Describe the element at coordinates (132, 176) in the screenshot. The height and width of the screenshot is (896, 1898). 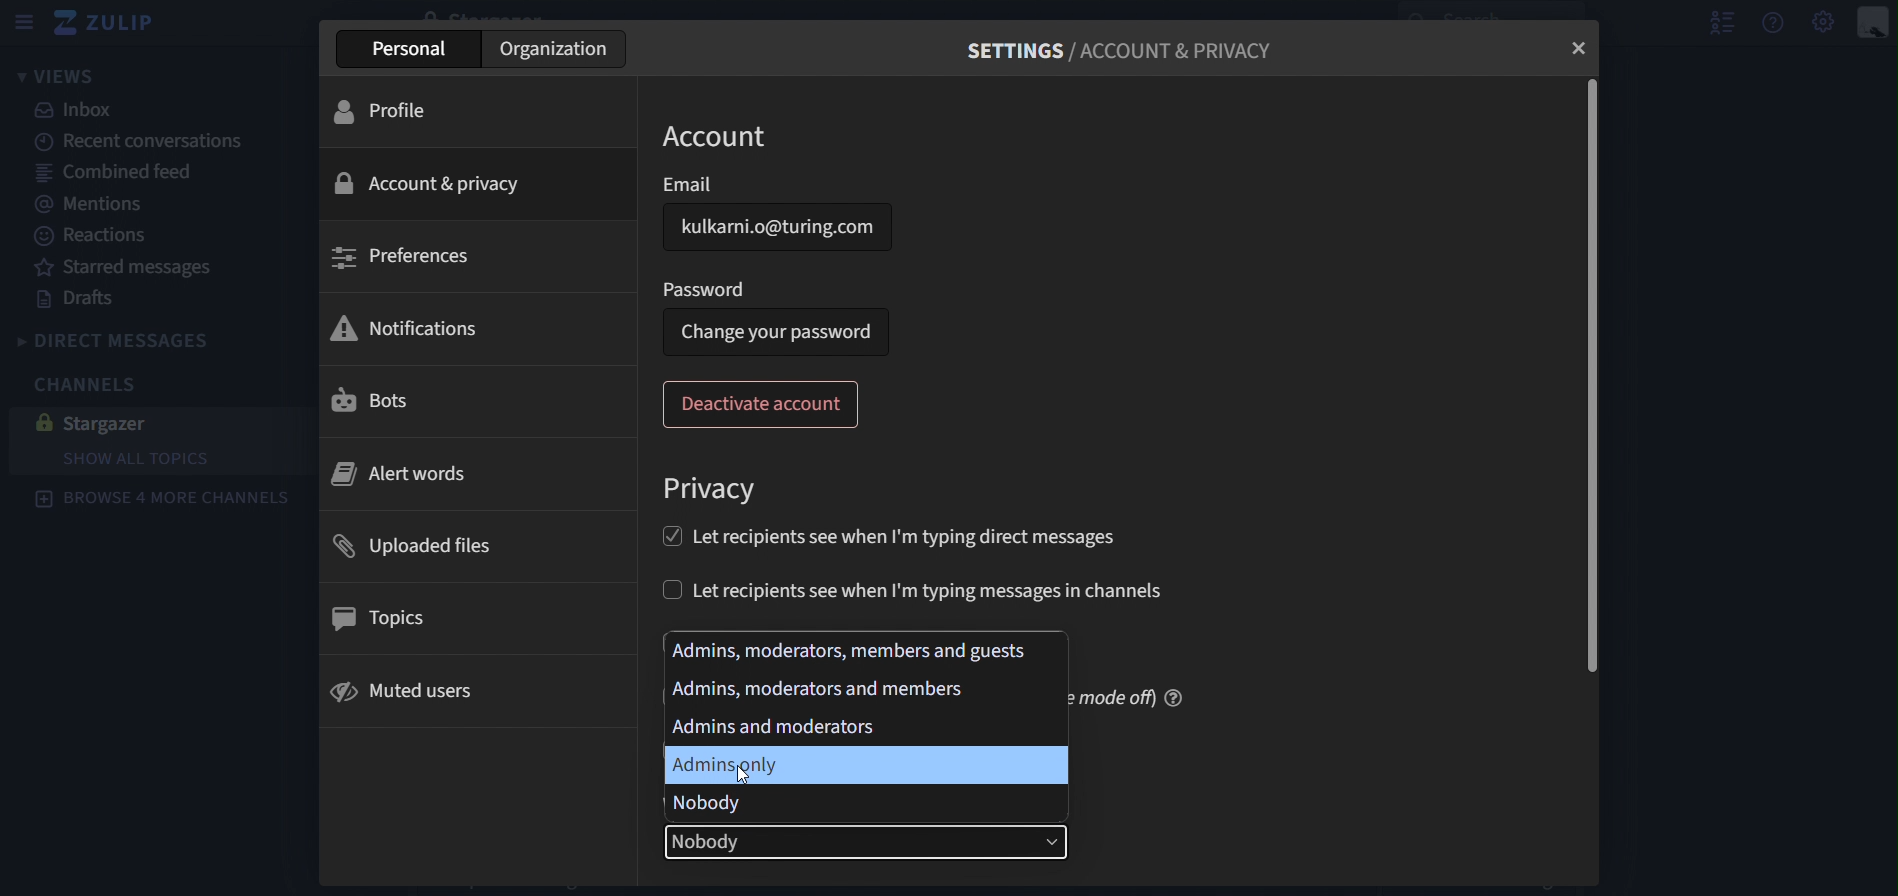
I see `combined feed` at that location.